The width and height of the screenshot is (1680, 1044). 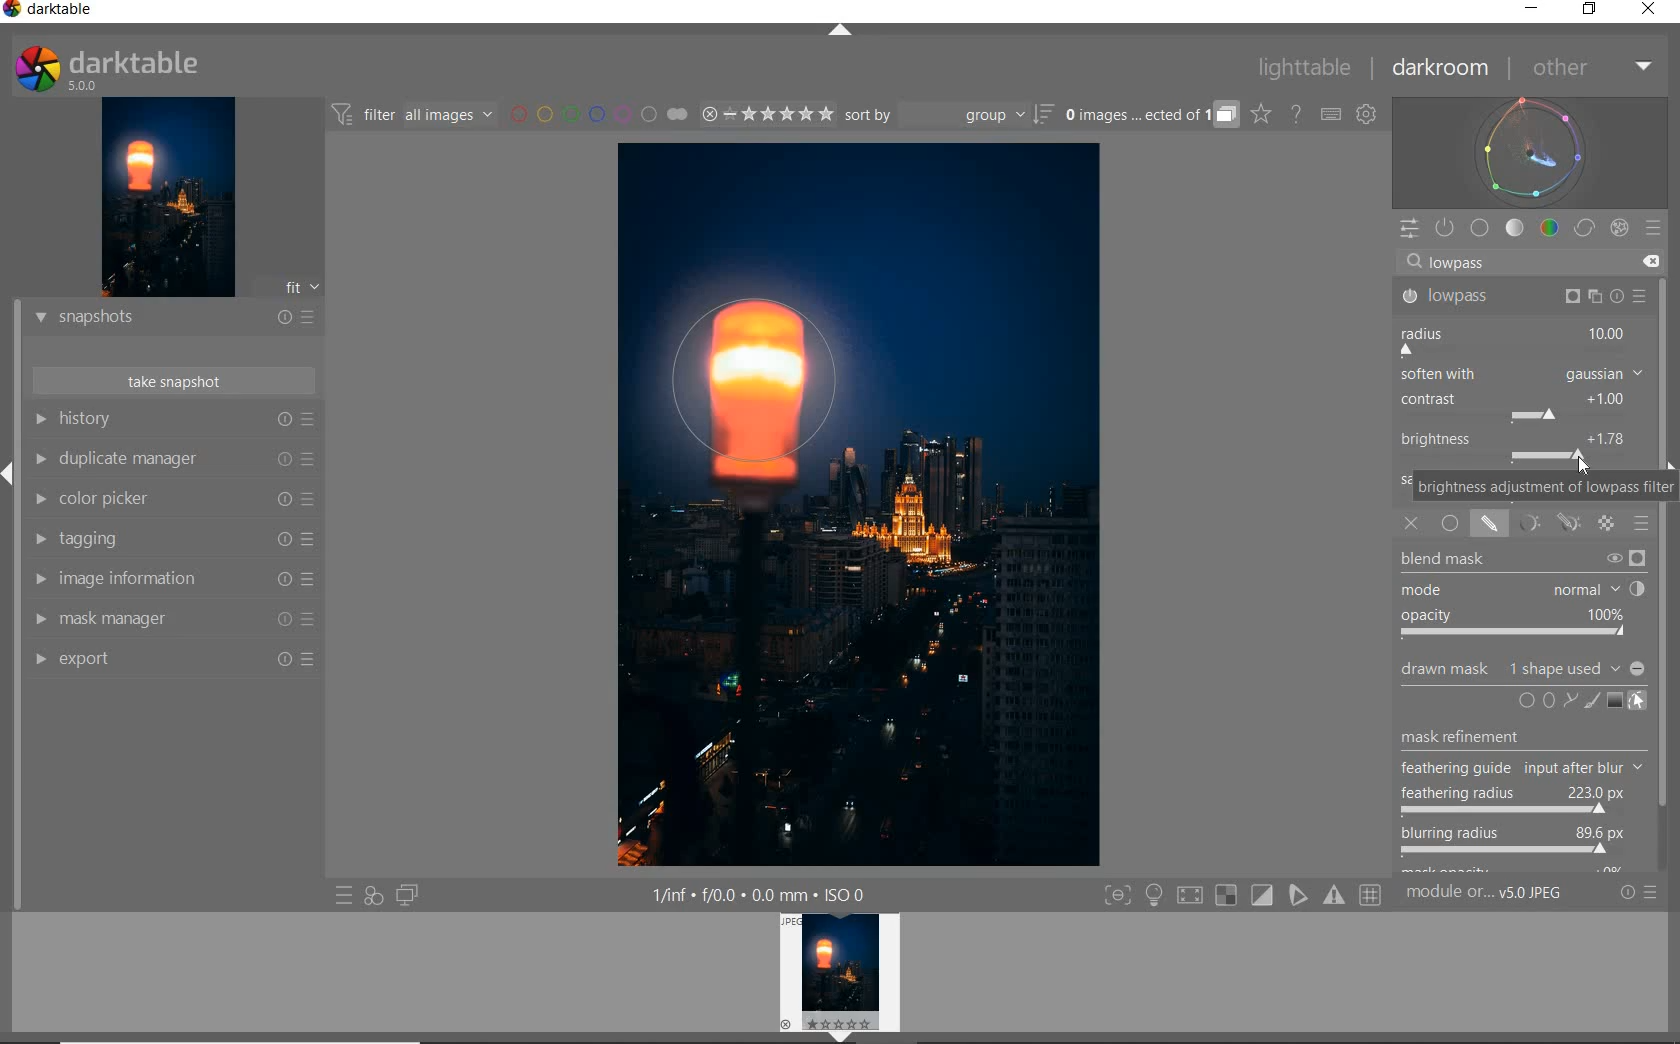 What do you see at coordinates (1619, 227) in the screenshot?
I see `EFFECT` at bounding box center [1619, 227].